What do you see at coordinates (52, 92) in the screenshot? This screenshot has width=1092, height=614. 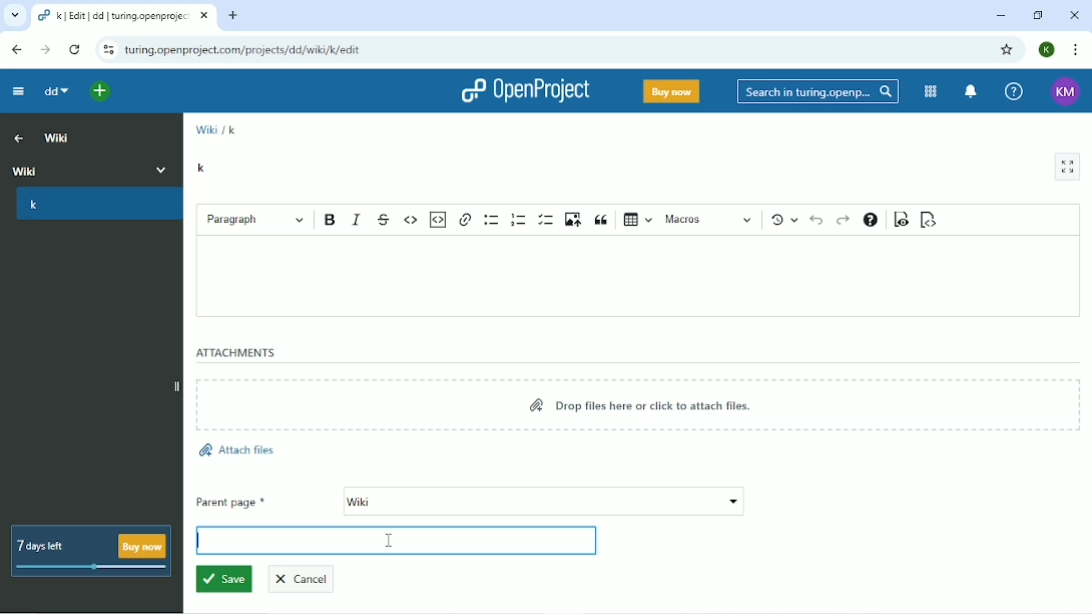 I see `dd` at bounding box center [52, 92].